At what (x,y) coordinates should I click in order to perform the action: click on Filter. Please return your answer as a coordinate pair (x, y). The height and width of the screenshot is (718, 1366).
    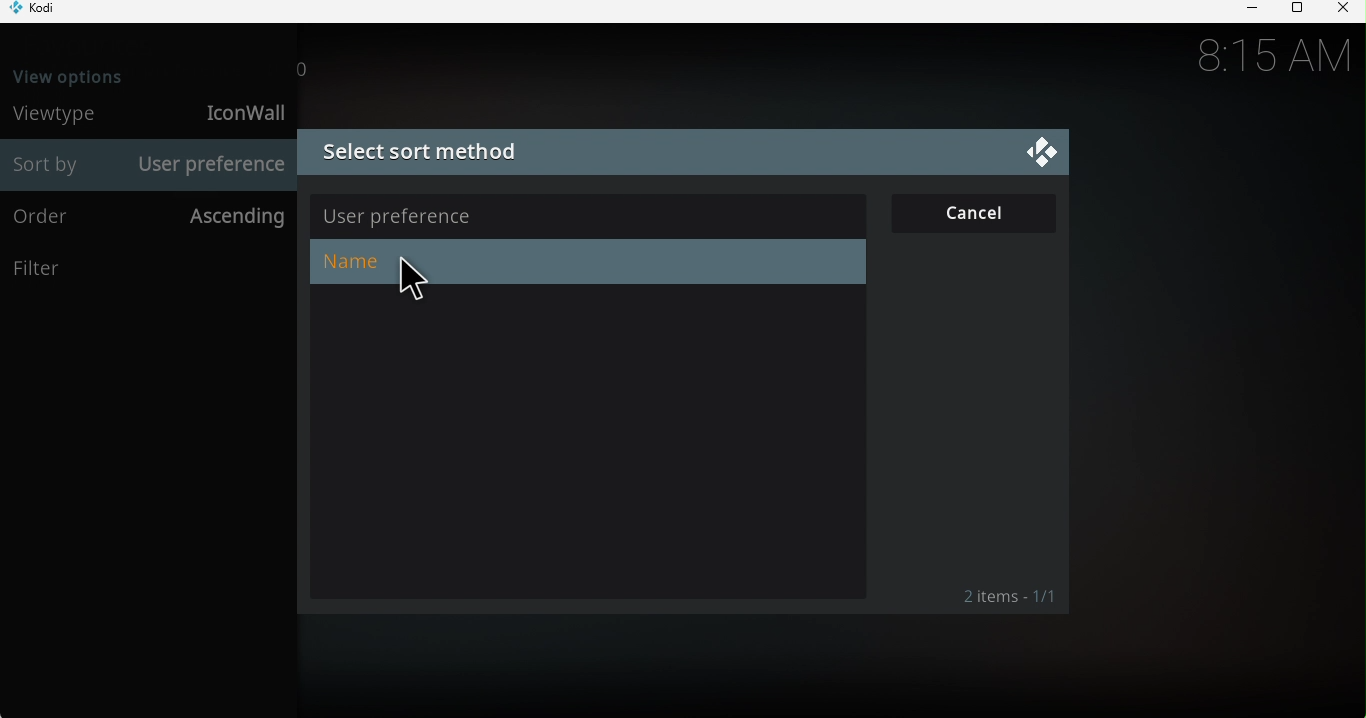
    Looking at the image, I should click on (146, 270).